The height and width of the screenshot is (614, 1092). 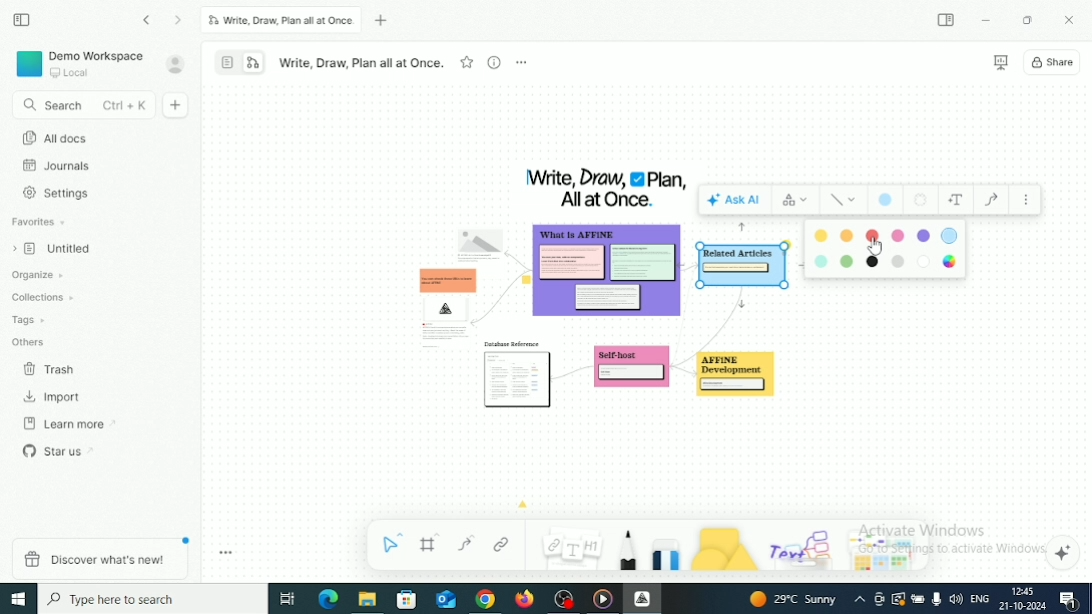 I want to click on Warning, so click(x=898, y=599).